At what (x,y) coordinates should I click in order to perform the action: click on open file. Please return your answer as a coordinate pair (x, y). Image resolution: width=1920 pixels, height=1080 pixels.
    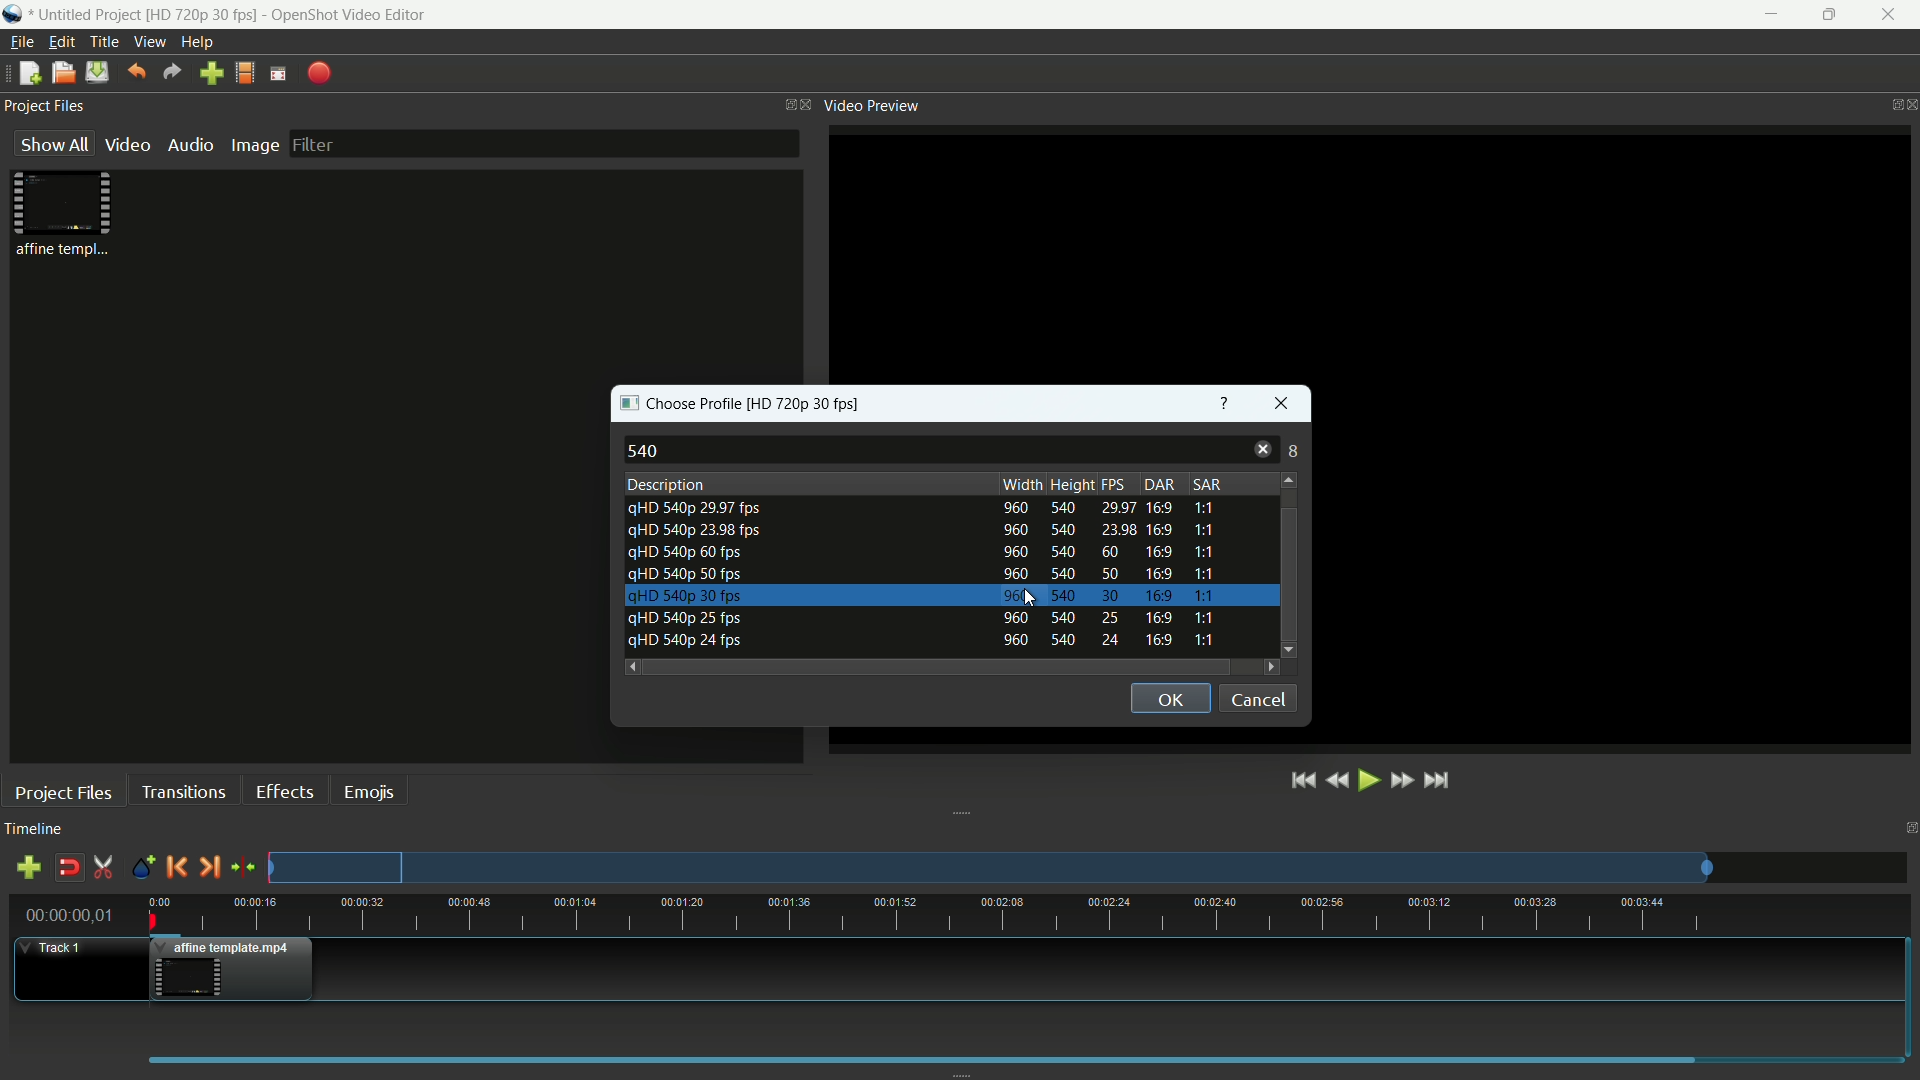
    Looking at the image, I should click on (61, 73).